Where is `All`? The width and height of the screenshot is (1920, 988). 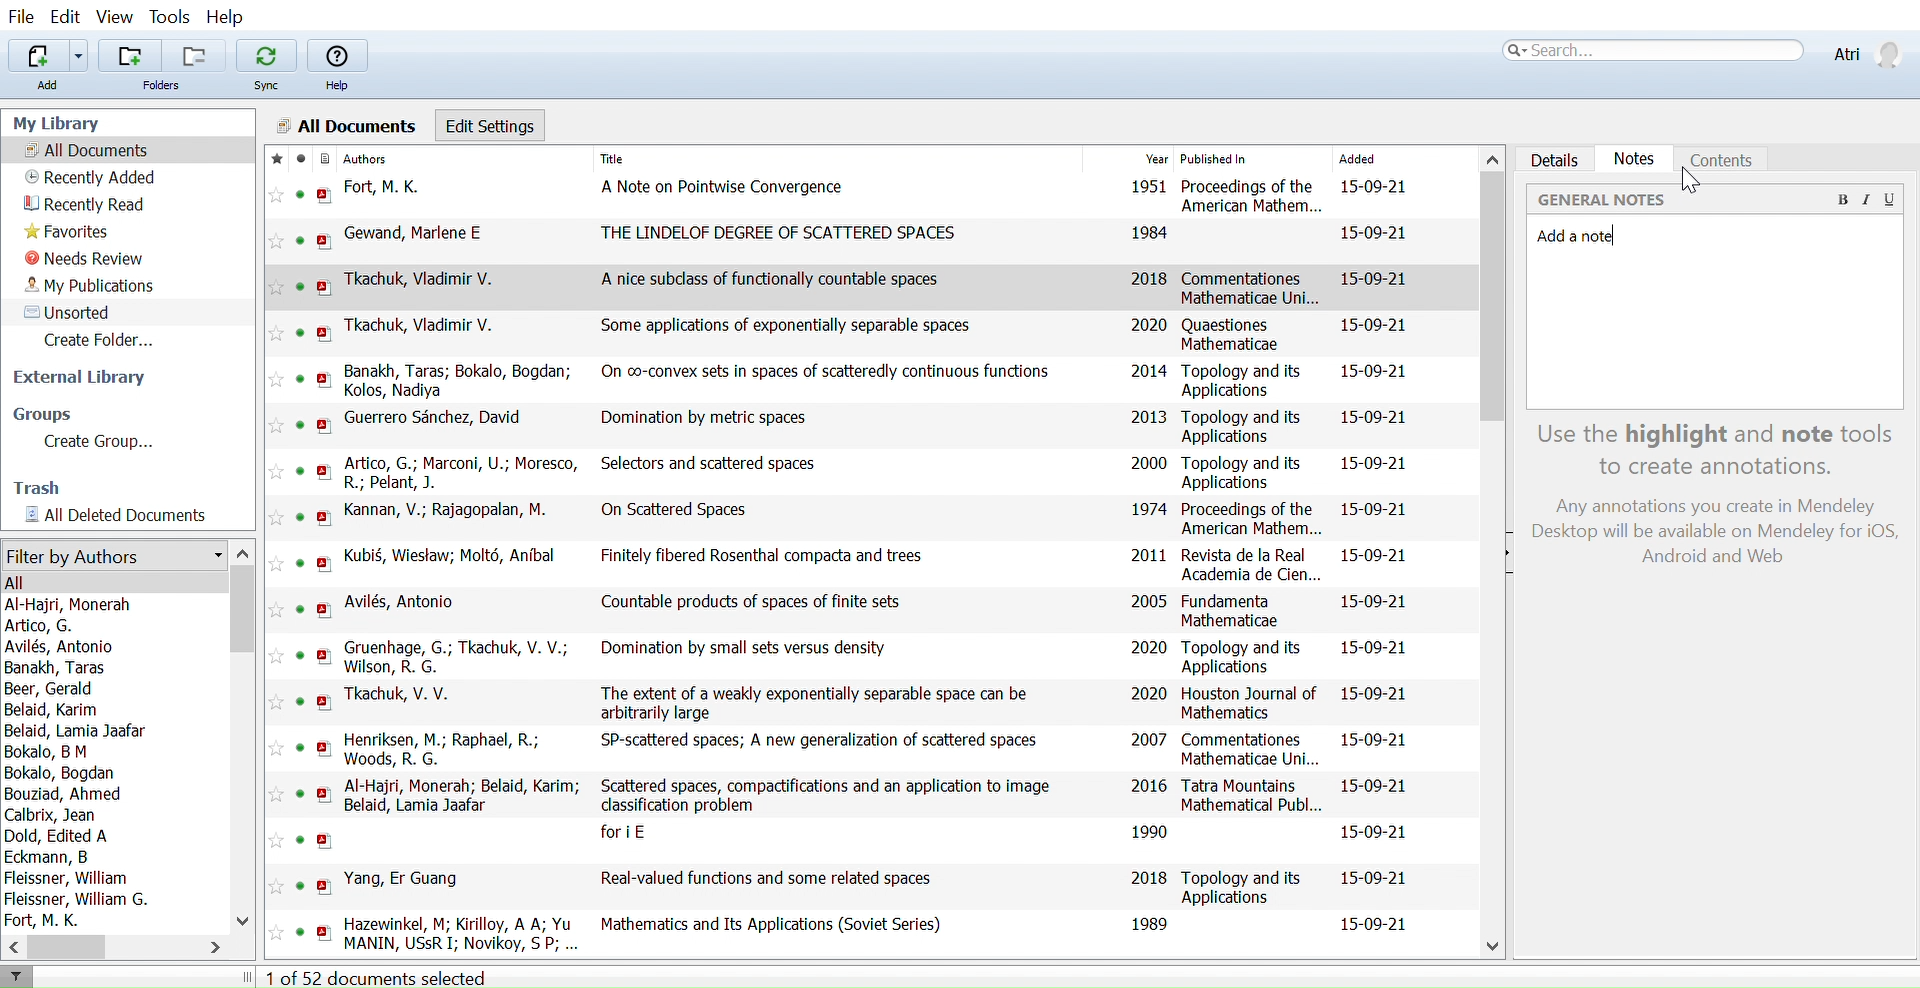
All is located at coordinates (18, 584).